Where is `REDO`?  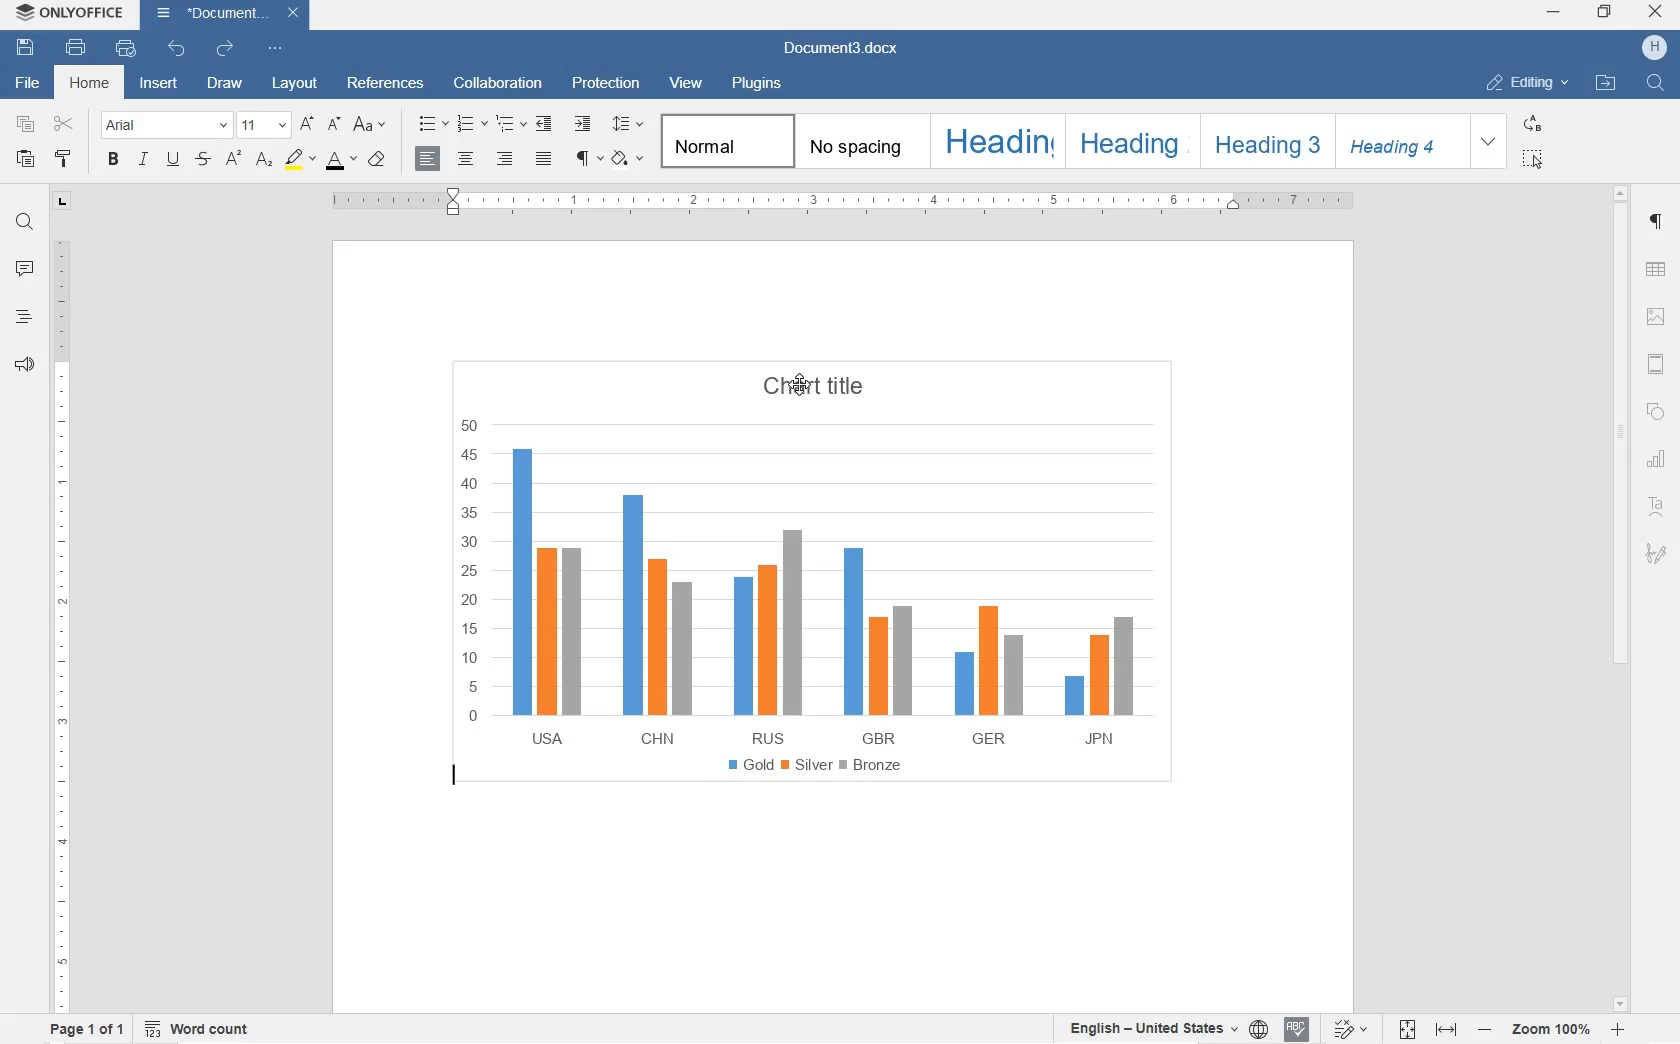
REDO is located at coordinates (226, 48).